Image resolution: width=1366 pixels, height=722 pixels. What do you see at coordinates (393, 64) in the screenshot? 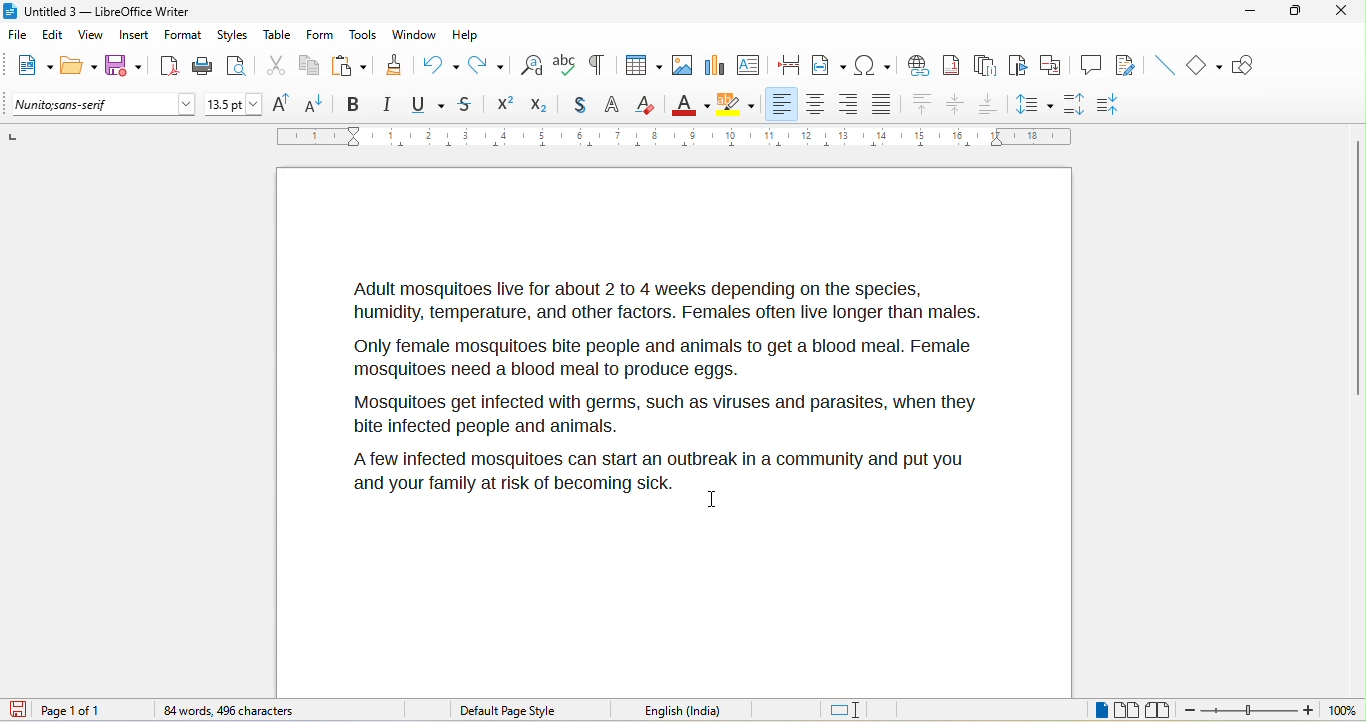
I see `clone formatting` at bounding box center [393, 64].